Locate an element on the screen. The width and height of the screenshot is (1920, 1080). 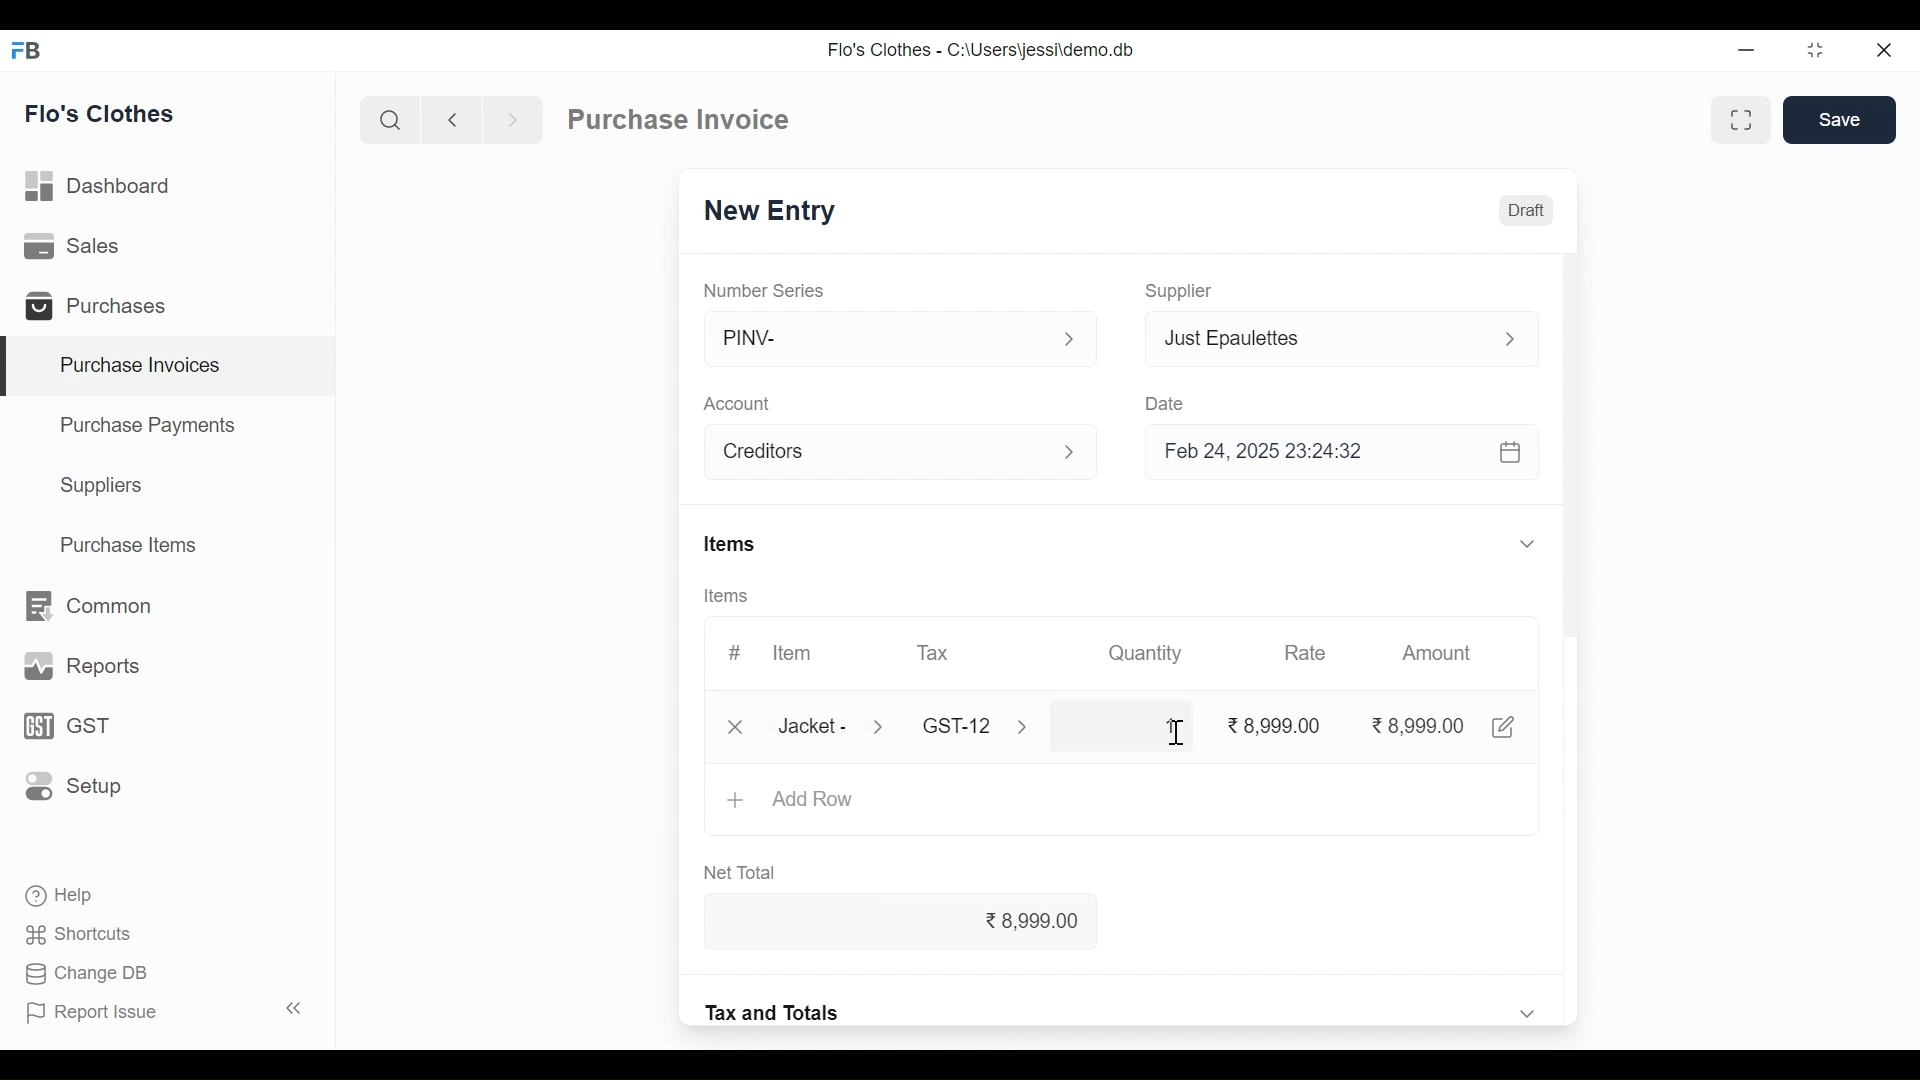
Save is located at coordinates (1840, 120).